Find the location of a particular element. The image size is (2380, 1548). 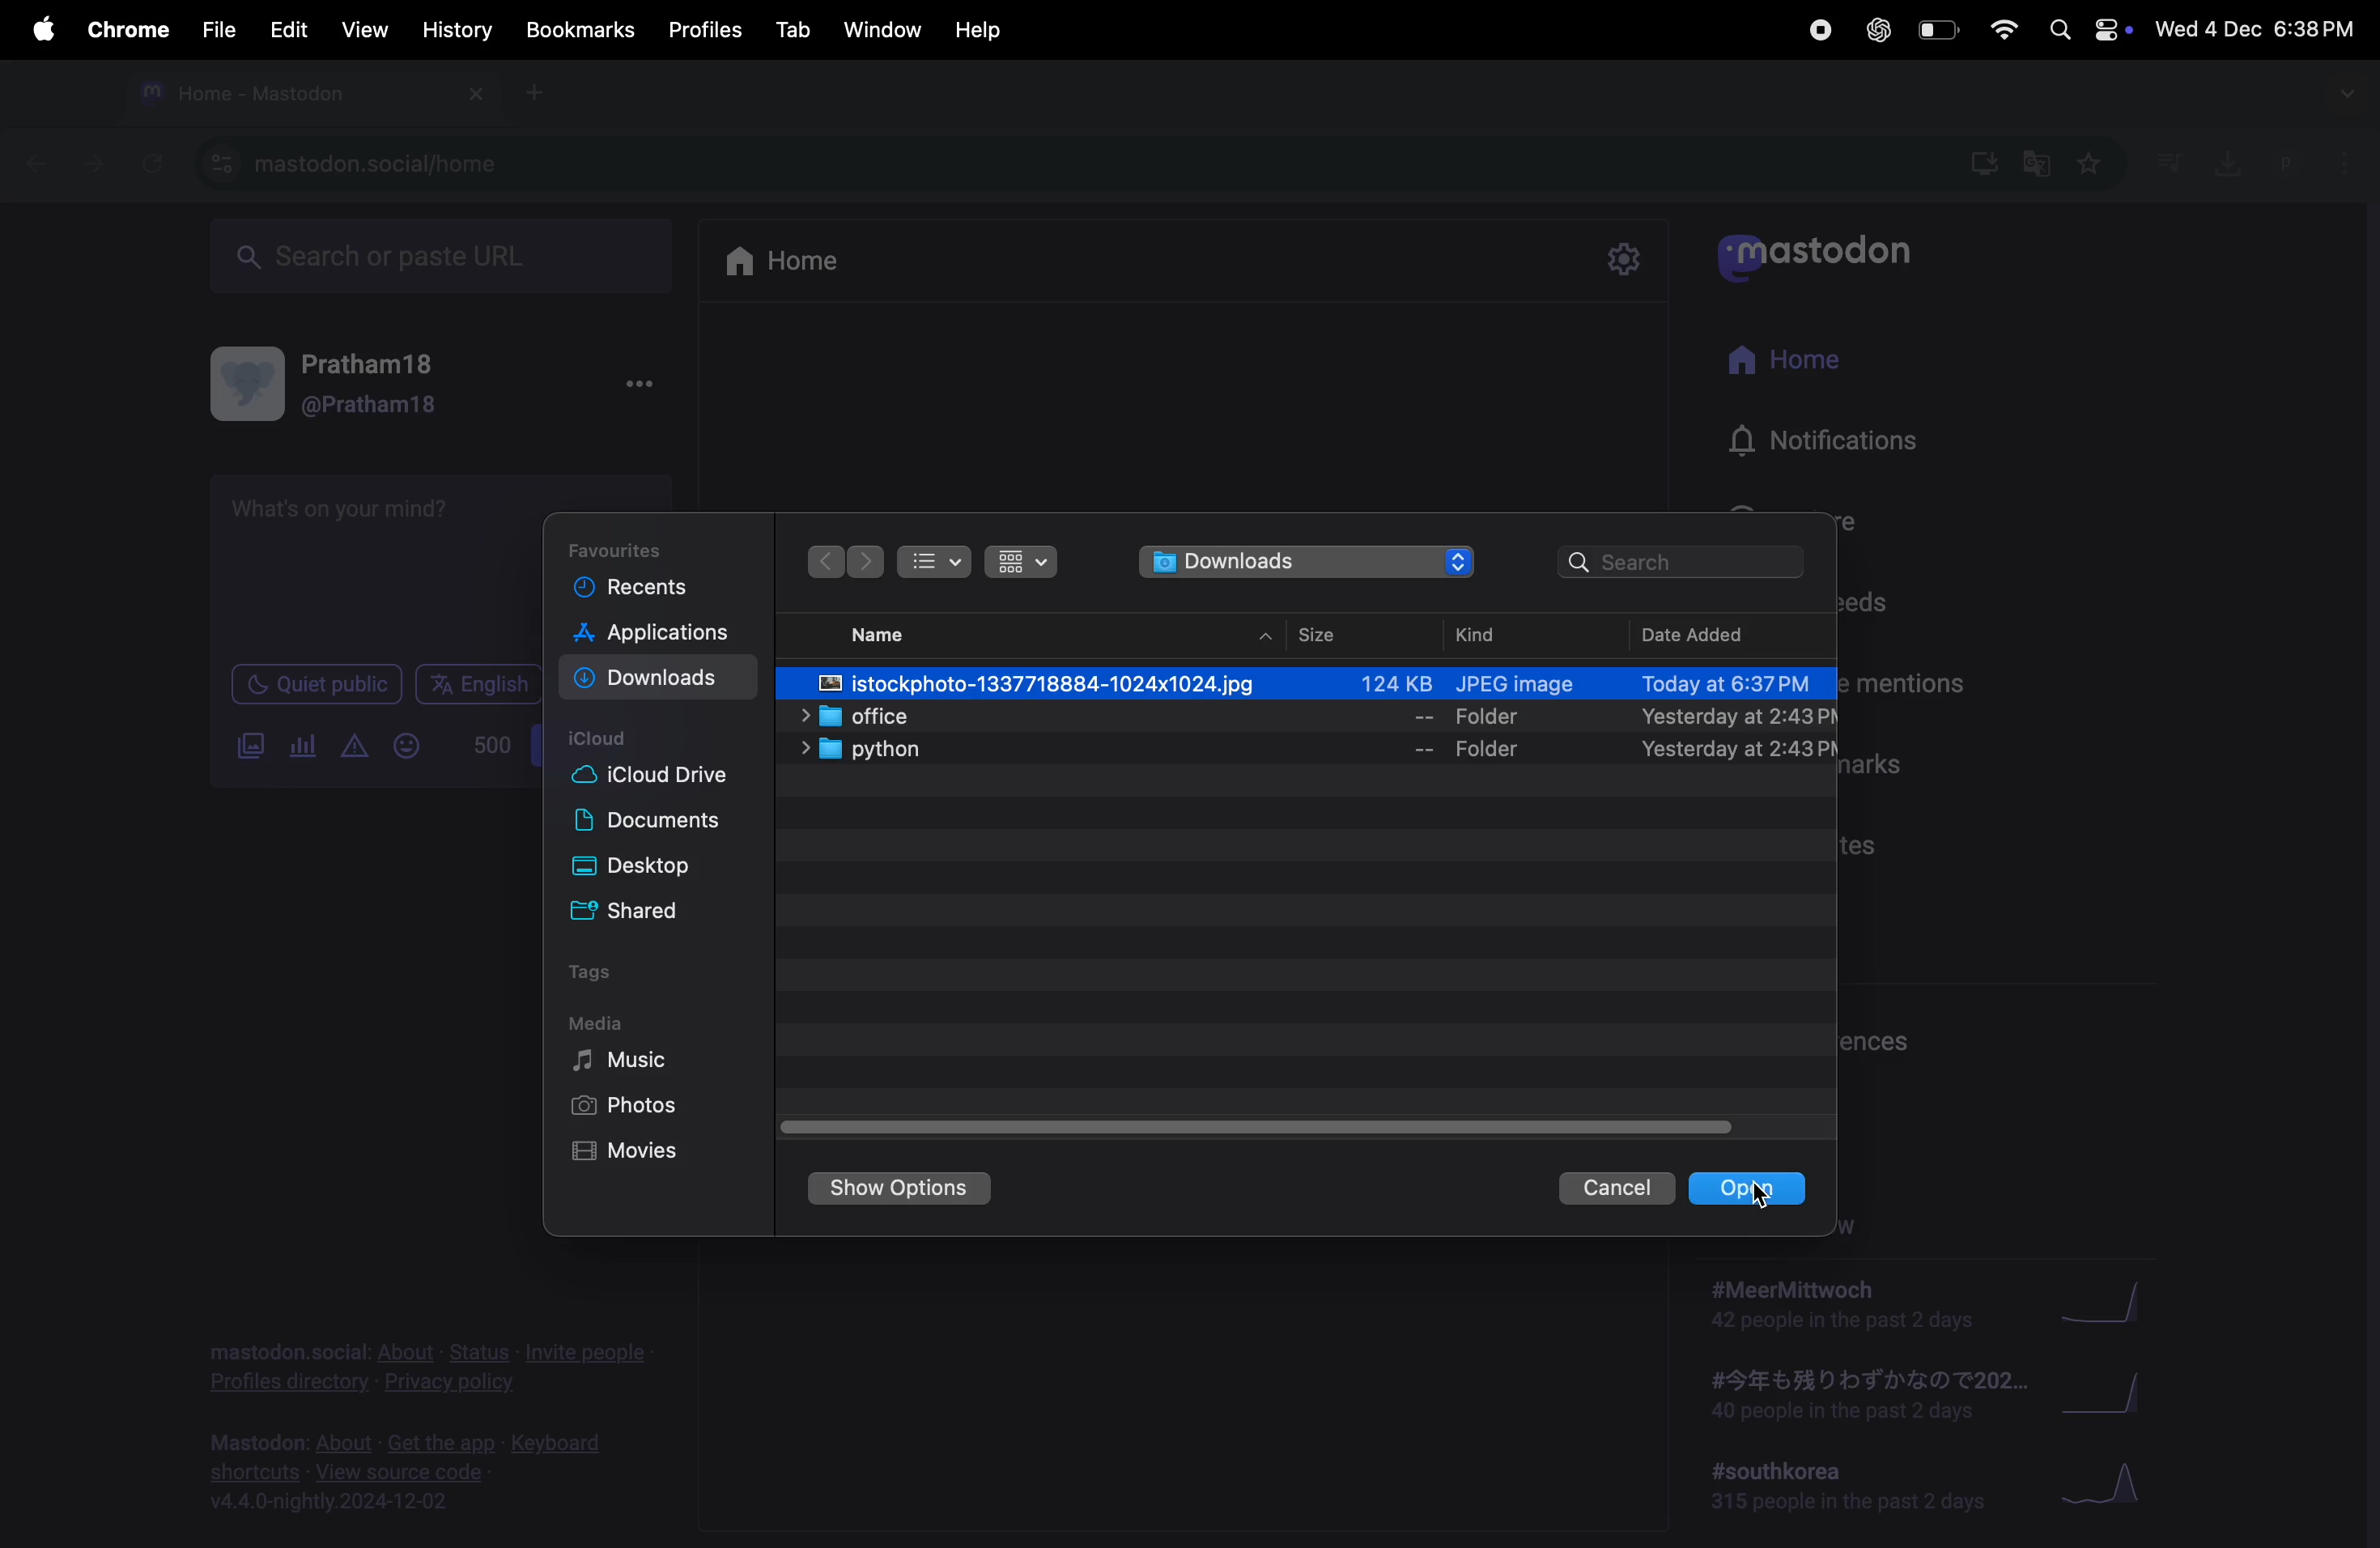

Graph is located at coordinates (2119, 1393).